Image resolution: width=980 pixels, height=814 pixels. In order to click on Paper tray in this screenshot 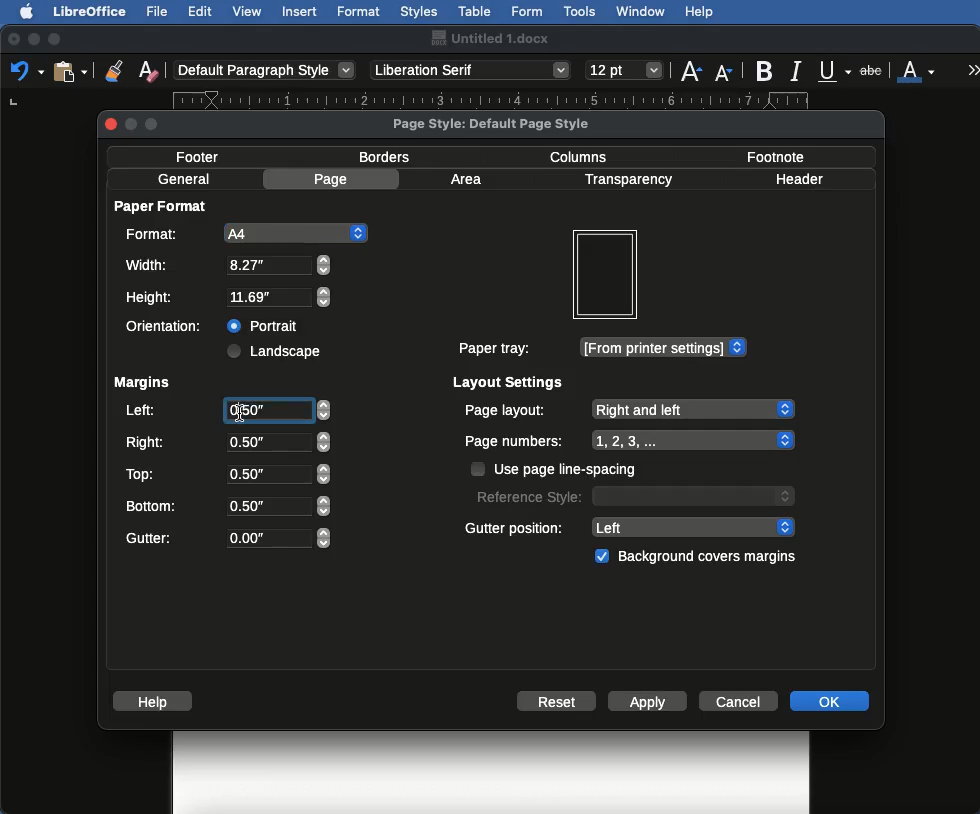, I will do `click(601, 348)`.